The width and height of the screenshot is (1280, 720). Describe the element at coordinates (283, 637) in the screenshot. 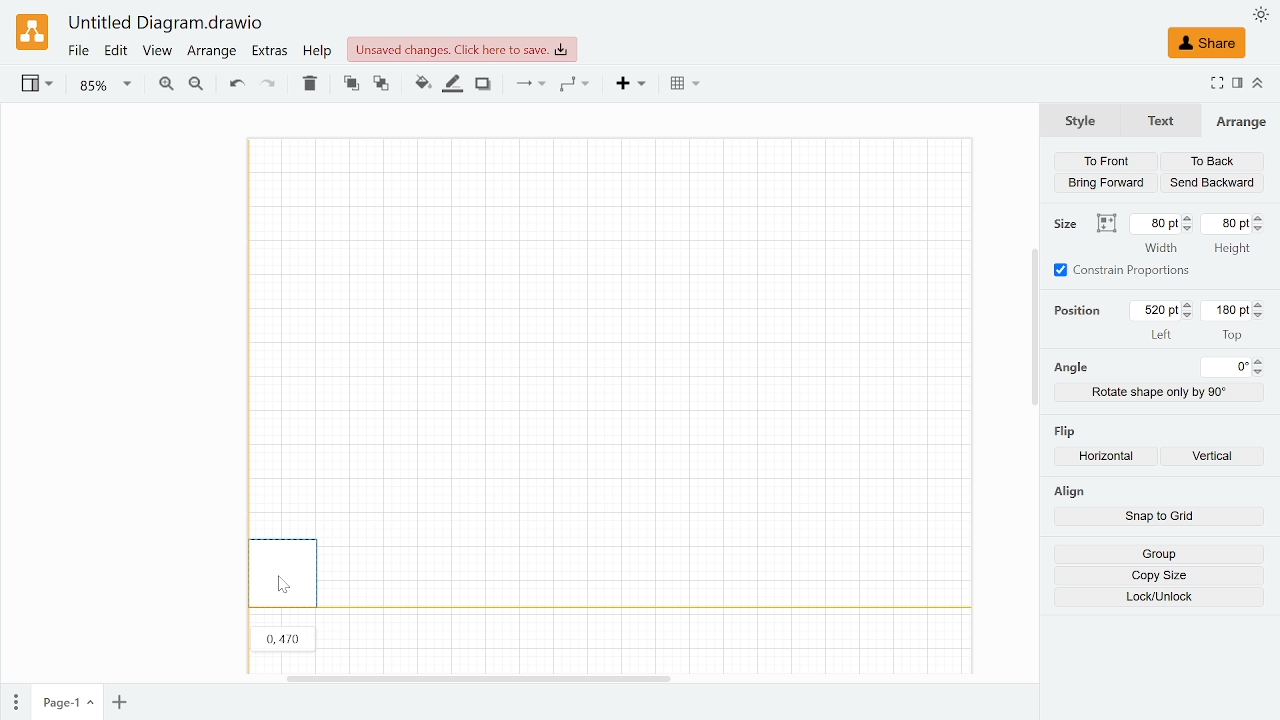

I see `Co-ordinates of cell` at that location.